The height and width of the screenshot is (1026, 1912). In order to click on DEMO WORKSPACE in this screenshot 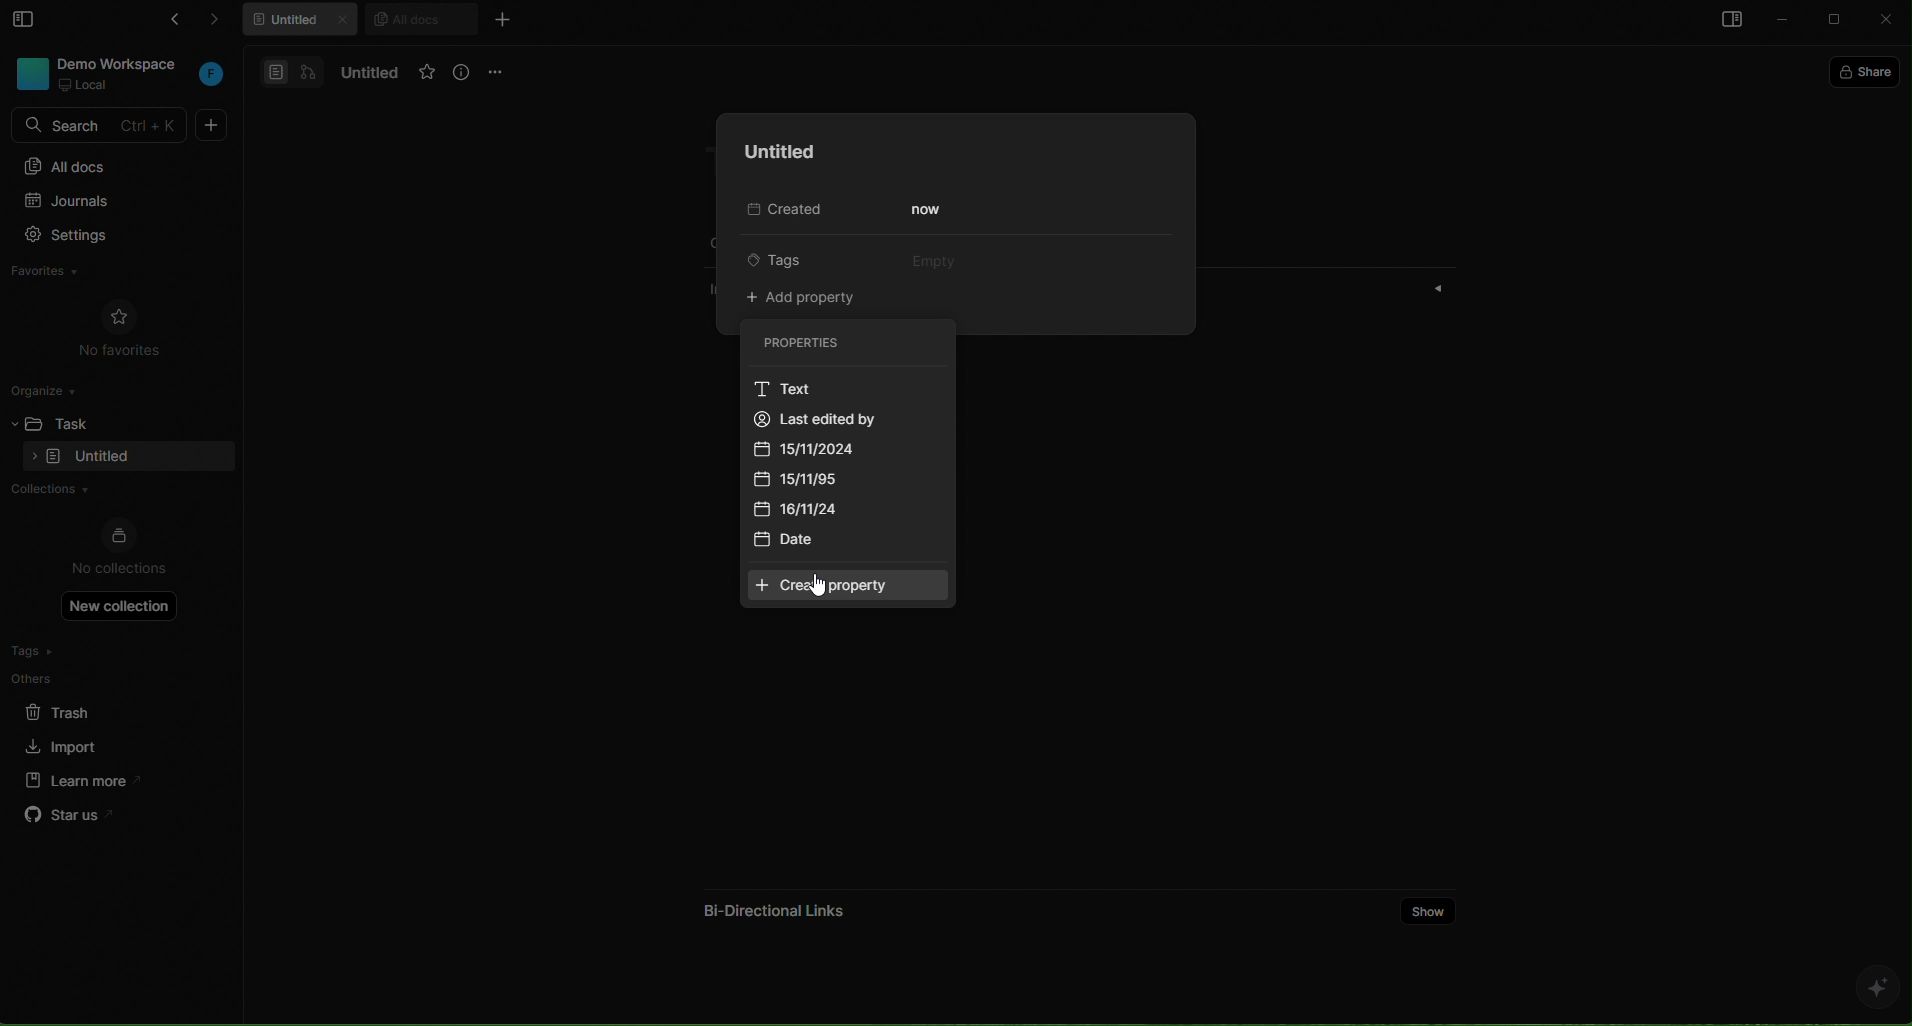, I will do `click(123, 63)`.